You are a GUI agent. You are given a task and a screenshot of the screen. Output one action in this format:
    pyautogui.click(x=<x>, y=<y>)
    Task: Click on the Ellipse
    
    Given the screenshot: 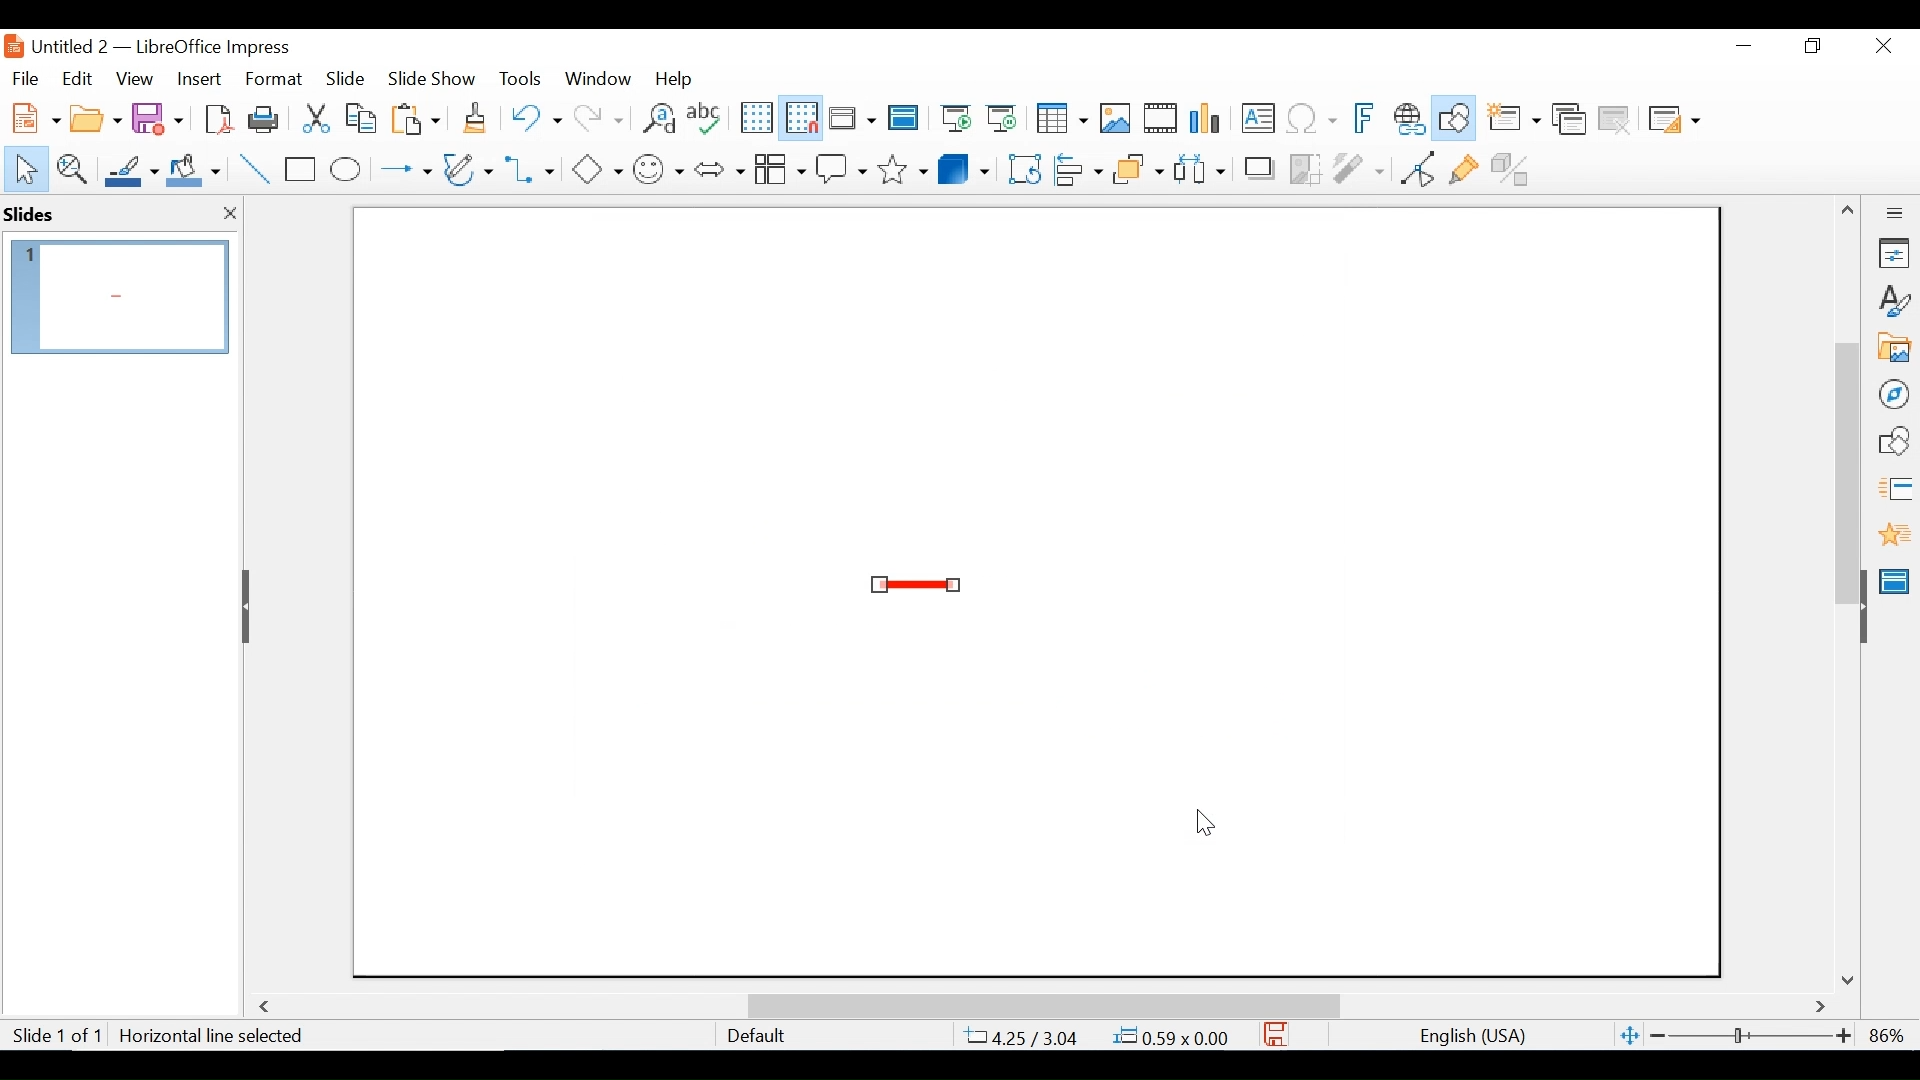 What is the action you would take?
    pyautogui.click(x=345, y=170)
    